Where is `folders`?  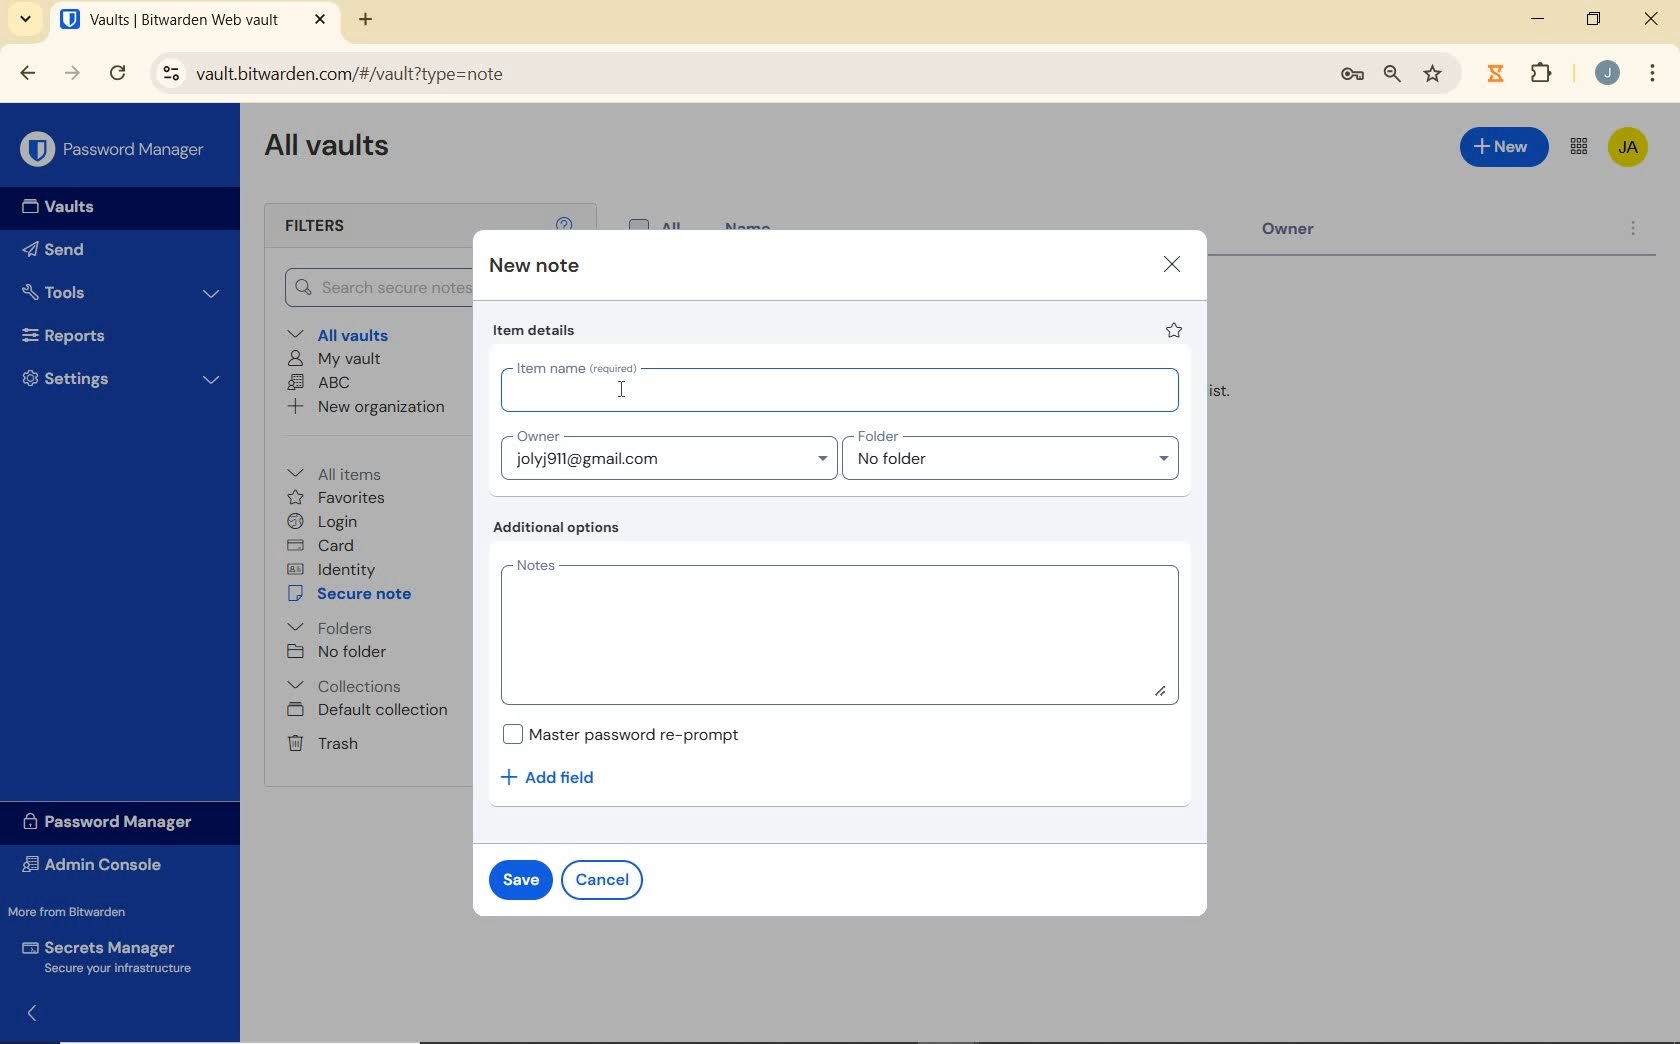
folders is located at coordinates (329, 626).